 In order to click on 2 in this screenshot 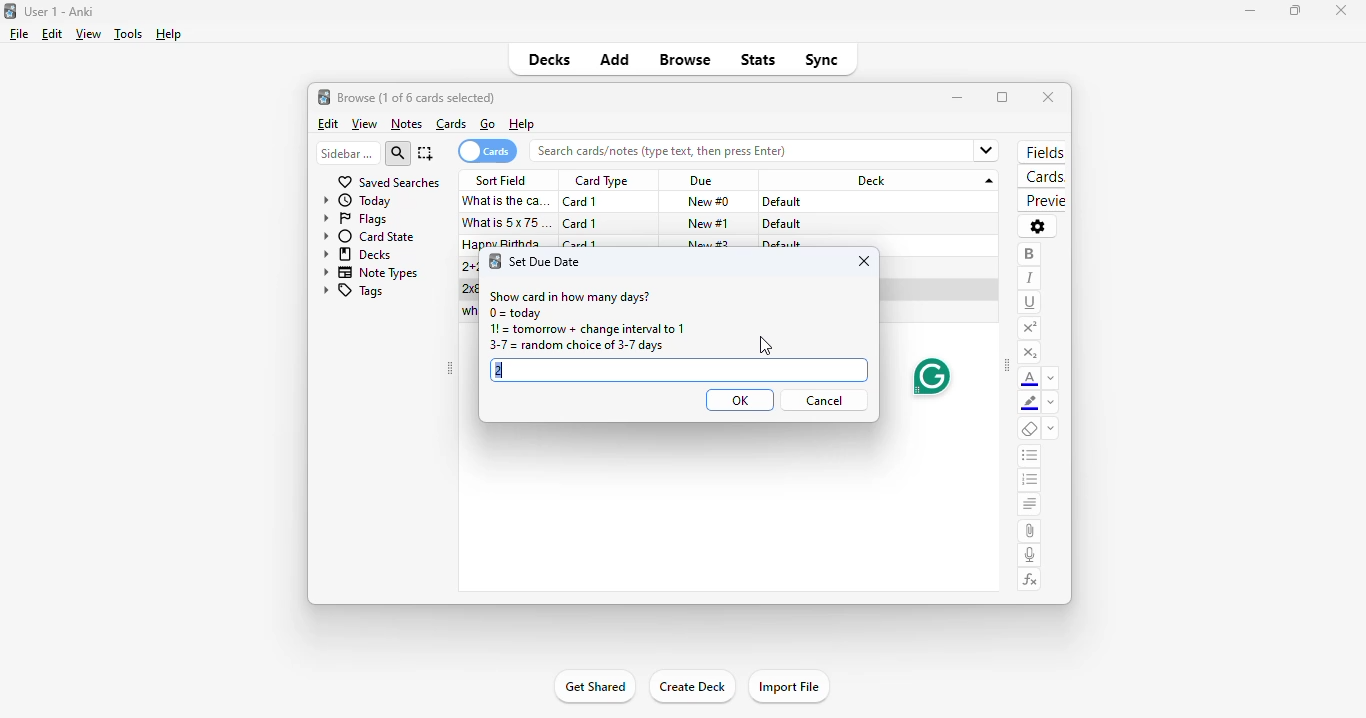, I will do `click(680, 369)`.